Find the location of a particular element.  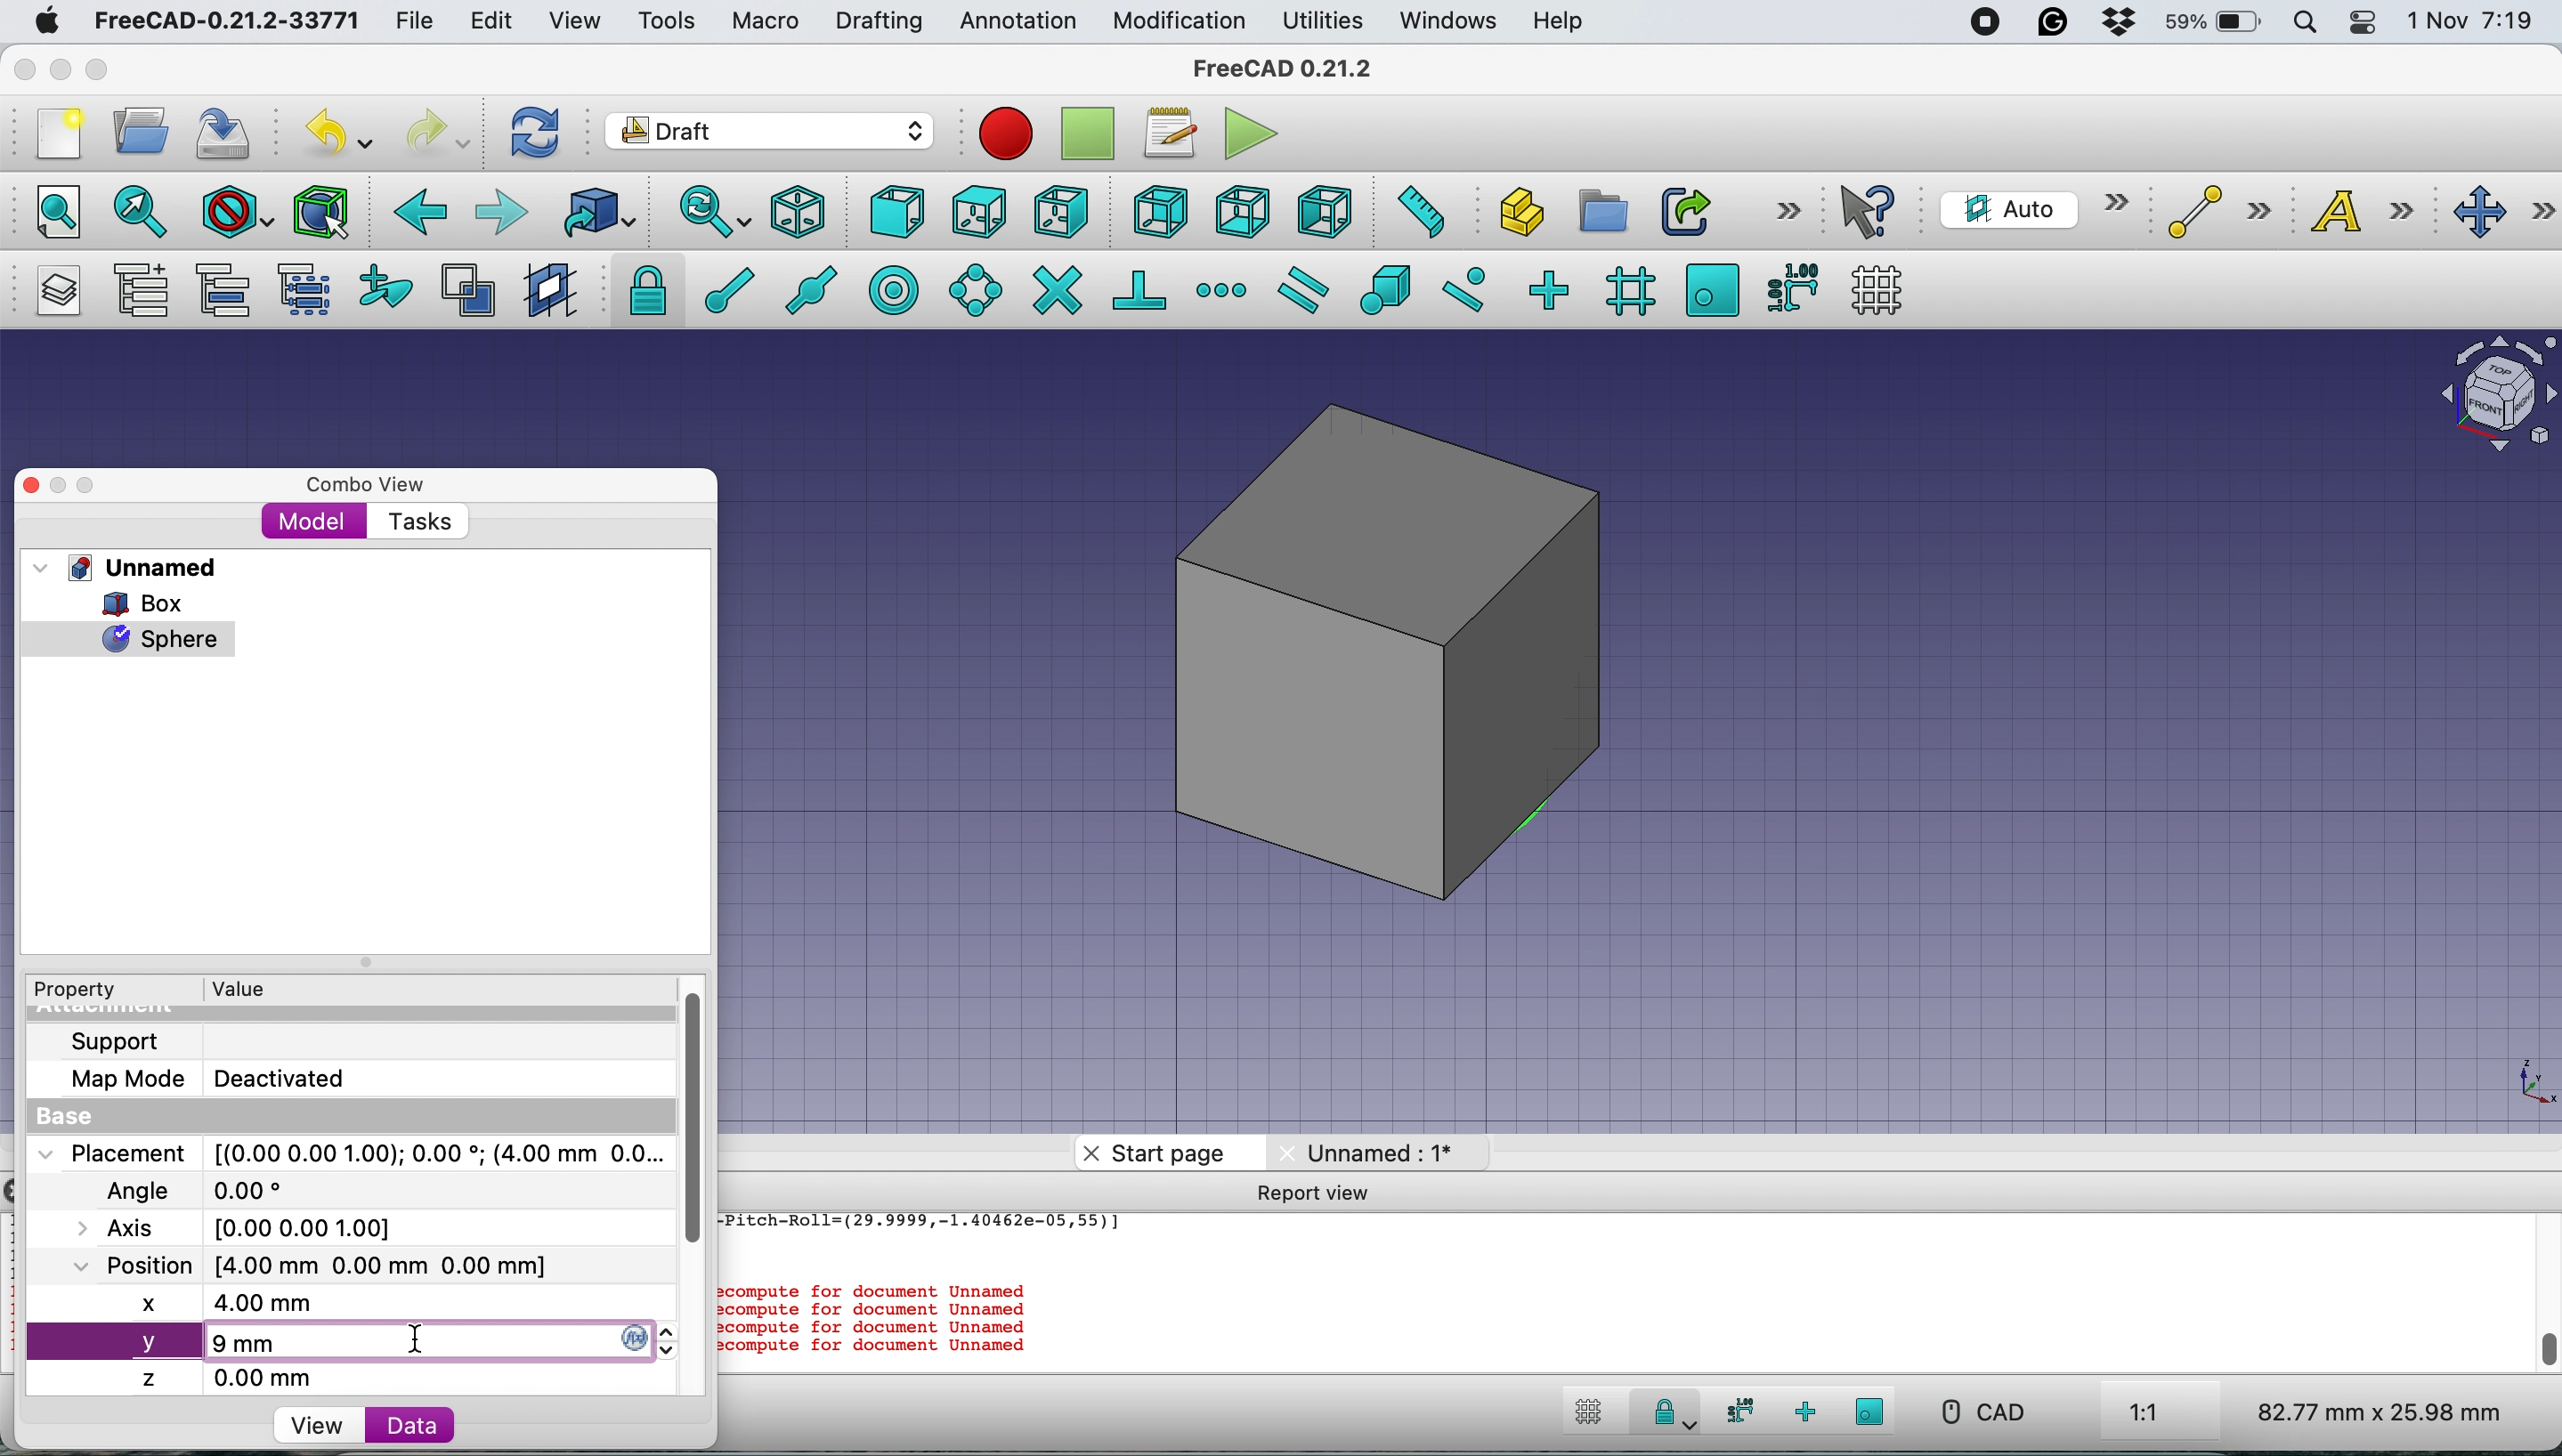

date and time is located at coordinates (2473, 22).